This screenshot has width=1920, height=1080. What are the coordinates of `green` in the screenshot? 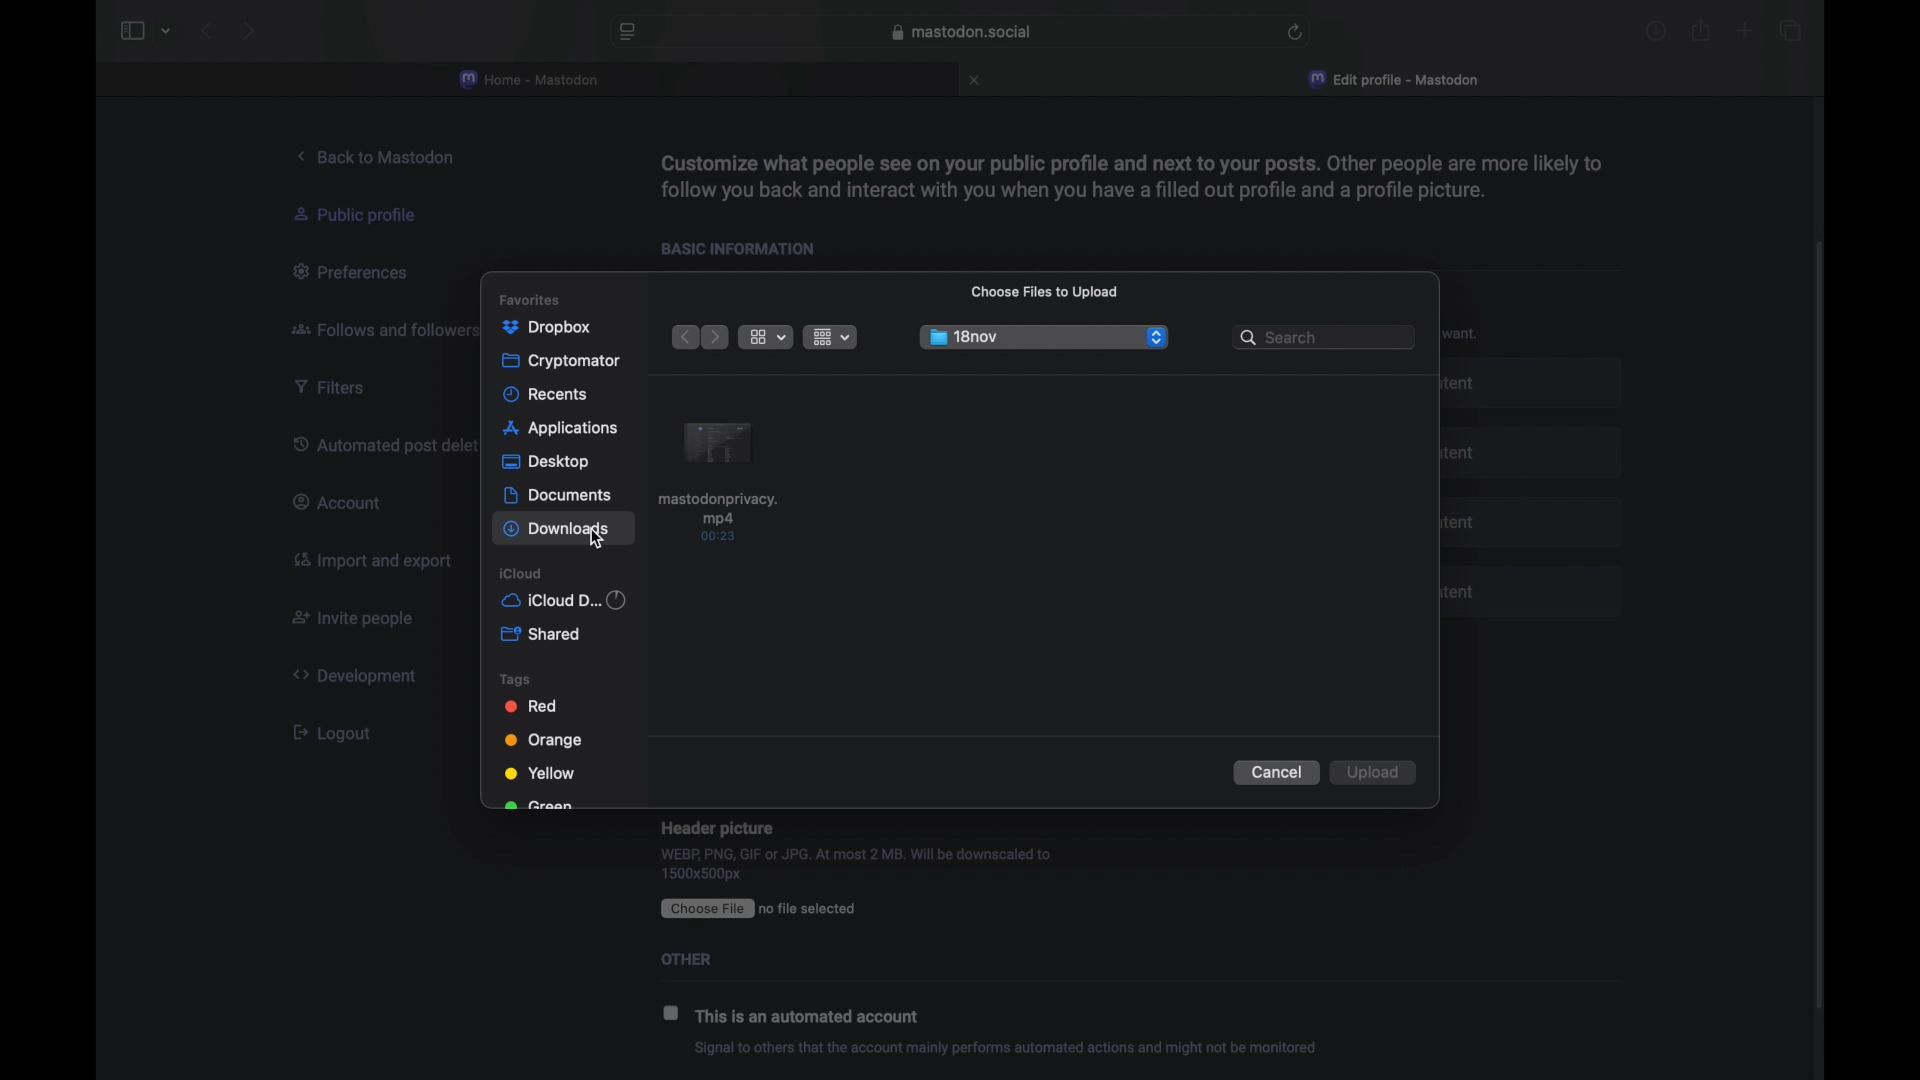 It's located at (538, 806).